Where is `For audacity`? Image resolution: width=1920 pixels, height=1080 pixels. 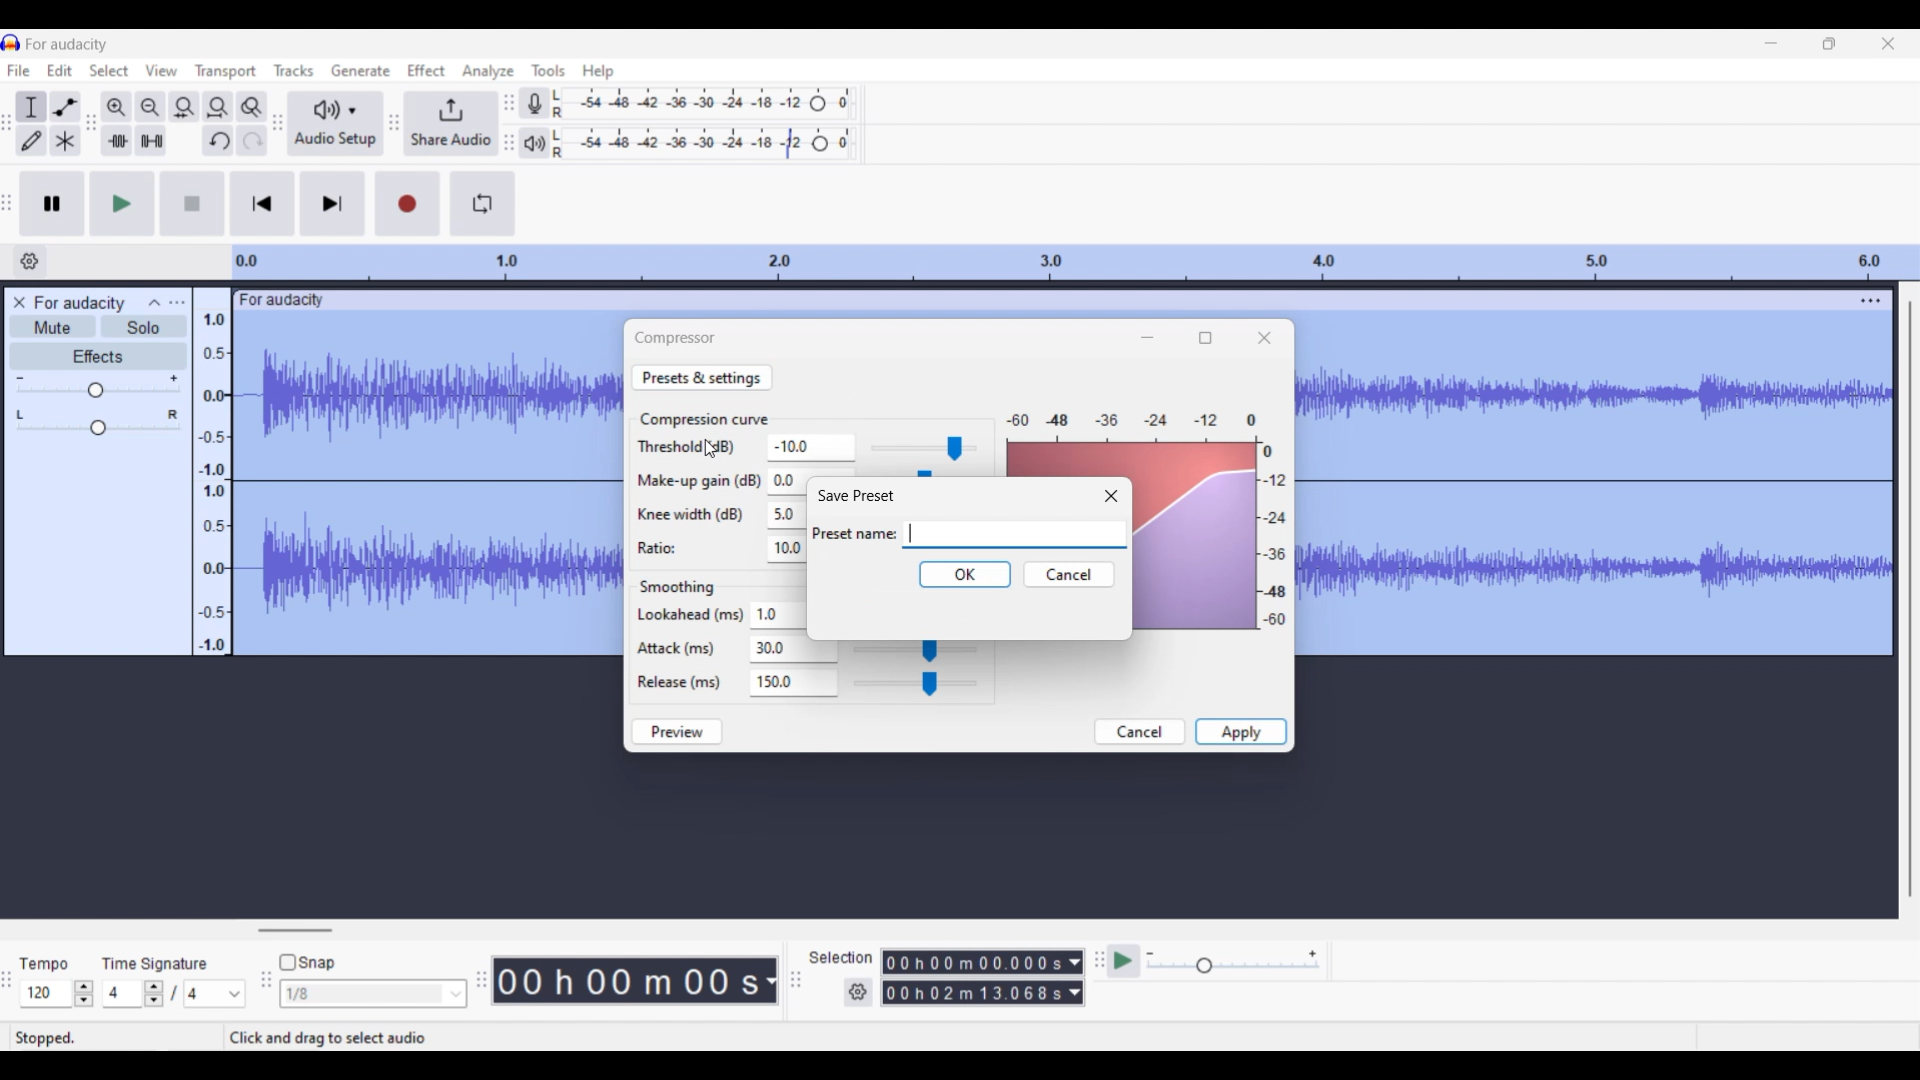
For audacity is located at coordinates (66, 45).